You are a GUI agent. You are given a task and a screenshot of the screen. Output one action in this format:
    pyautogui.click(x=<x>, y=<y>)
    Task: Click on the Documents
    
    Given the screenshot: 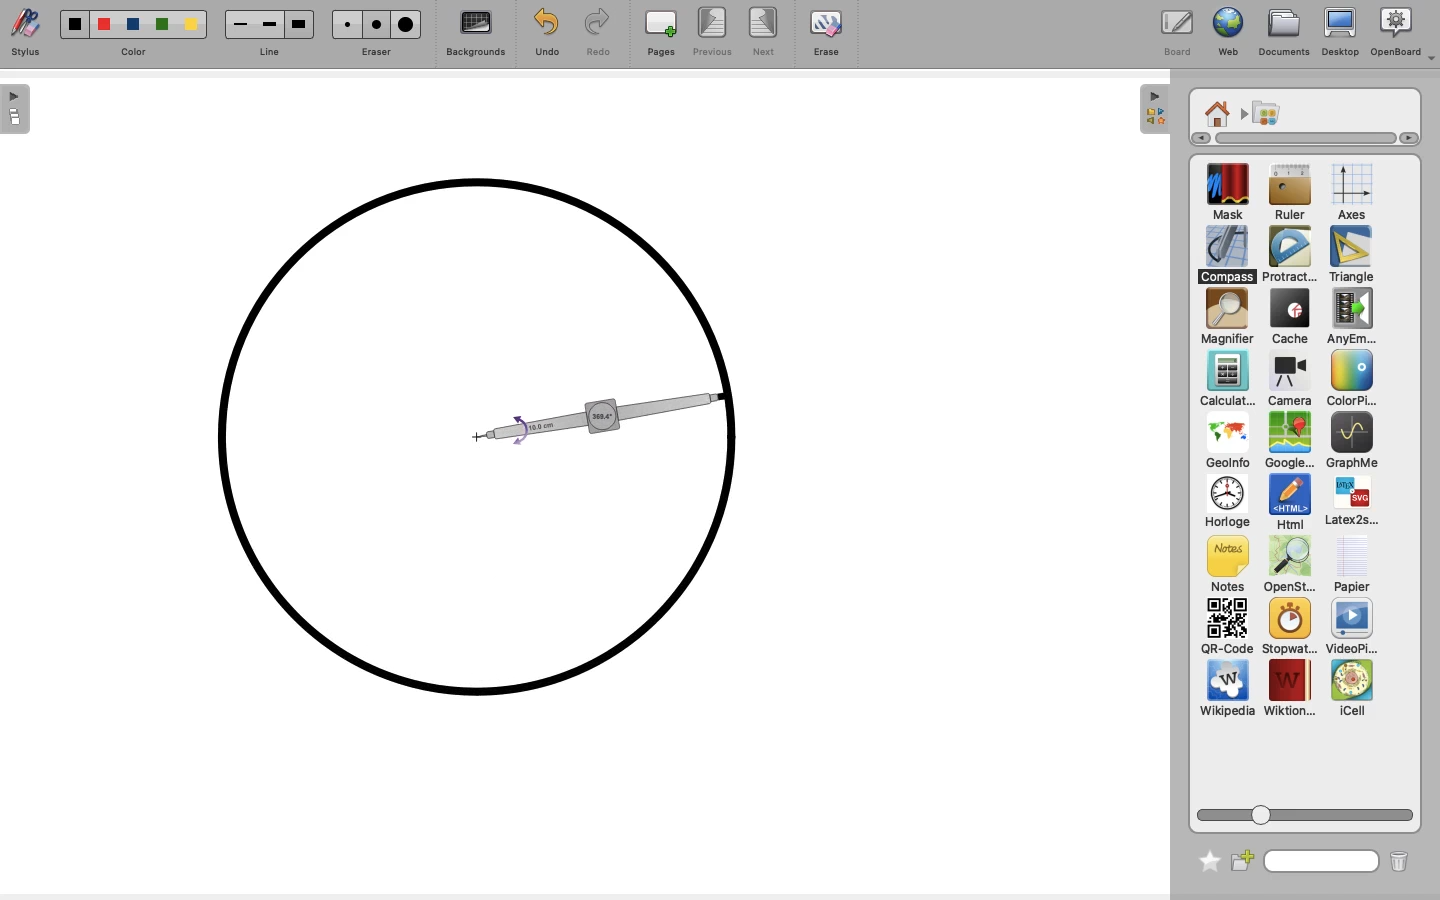 What is the action you would take?
    pyautogui.click(x=1284, y=33)
    